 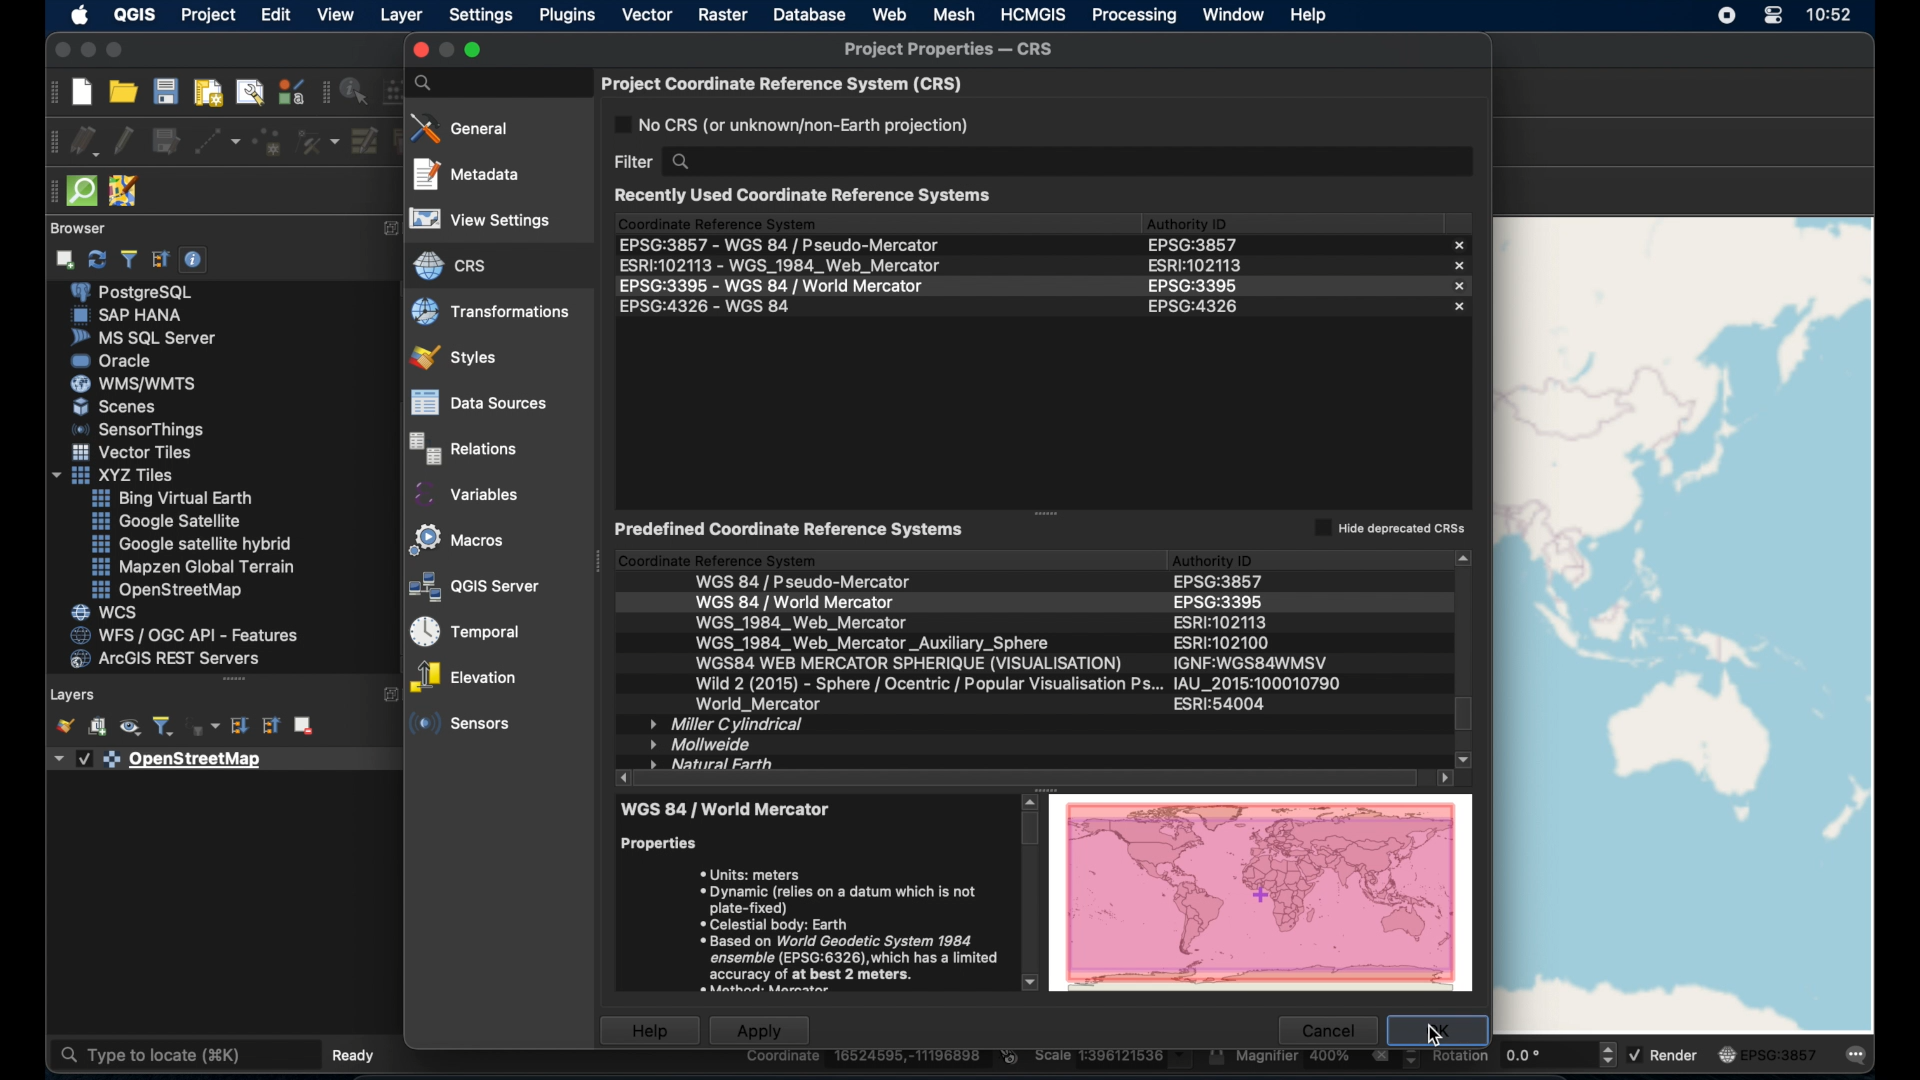 I want to click on close, so click(x=1457, y=310).